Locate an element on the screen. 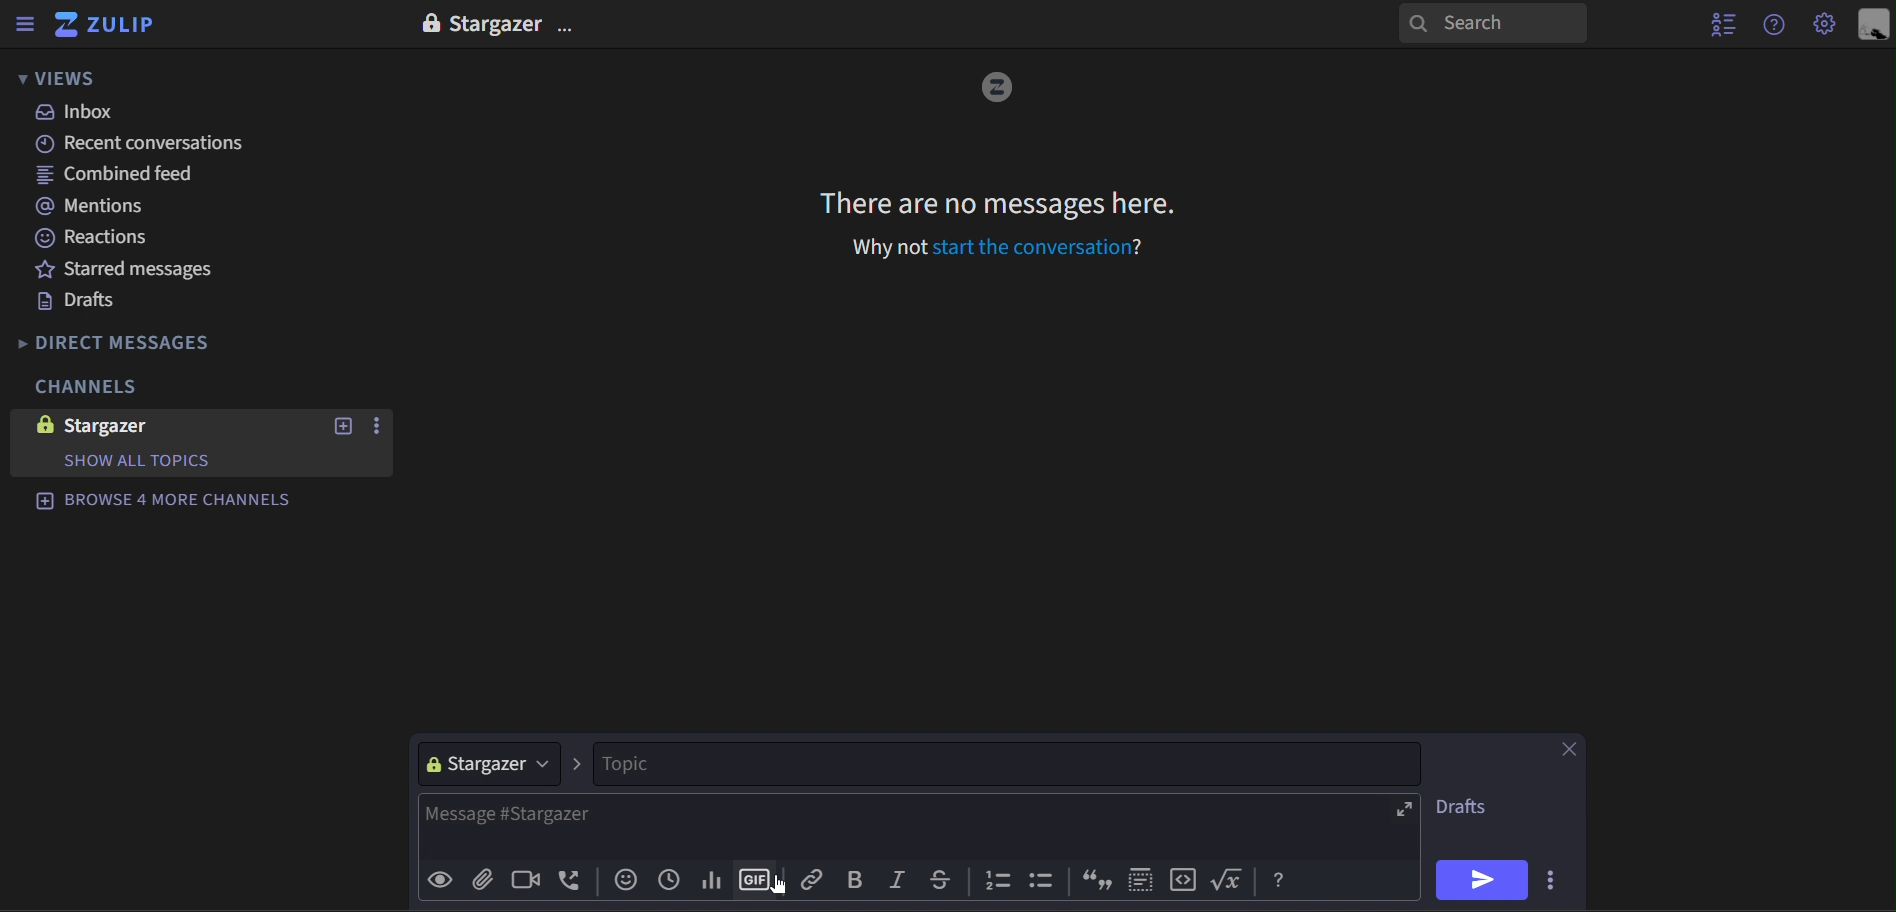  lock is located at coordinates (429, 23).